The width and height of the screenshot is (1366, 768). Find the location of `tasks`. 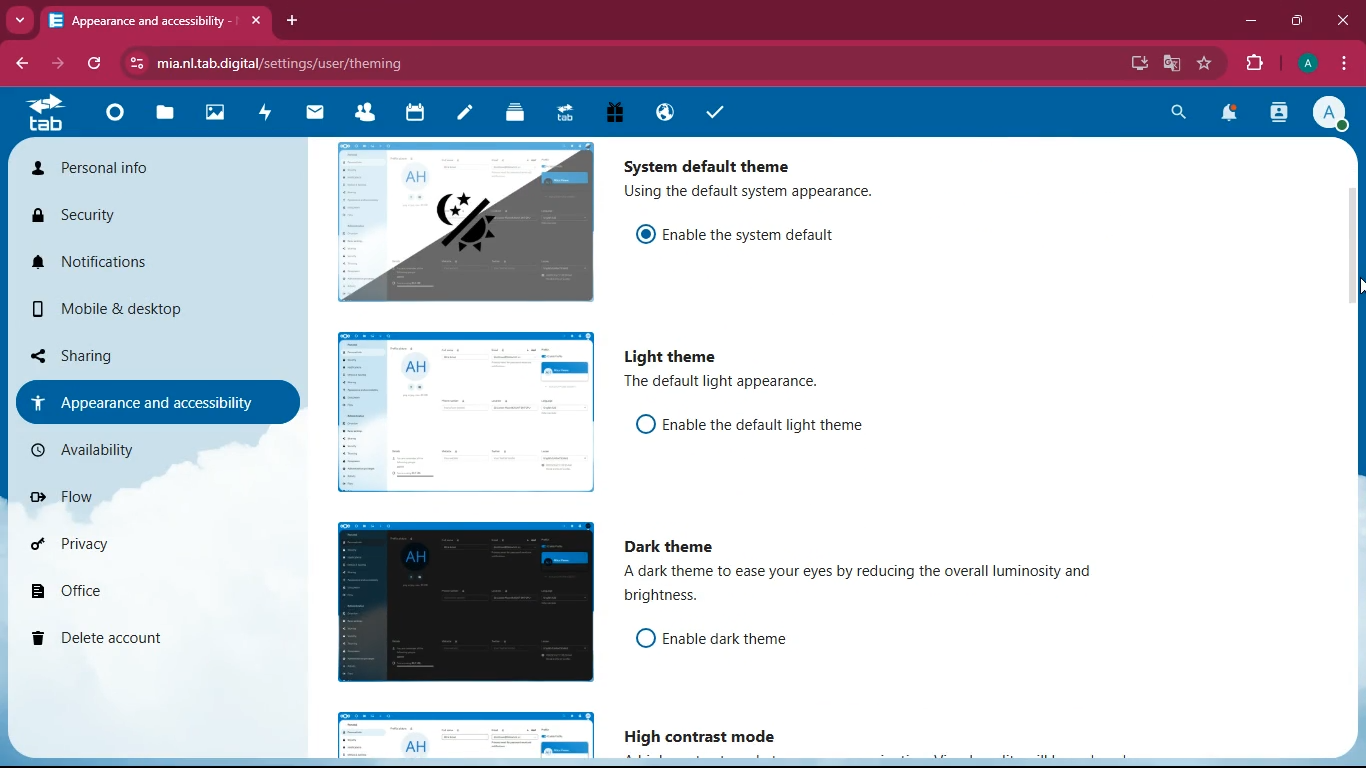

tasks is located at coordinates (715, 114).